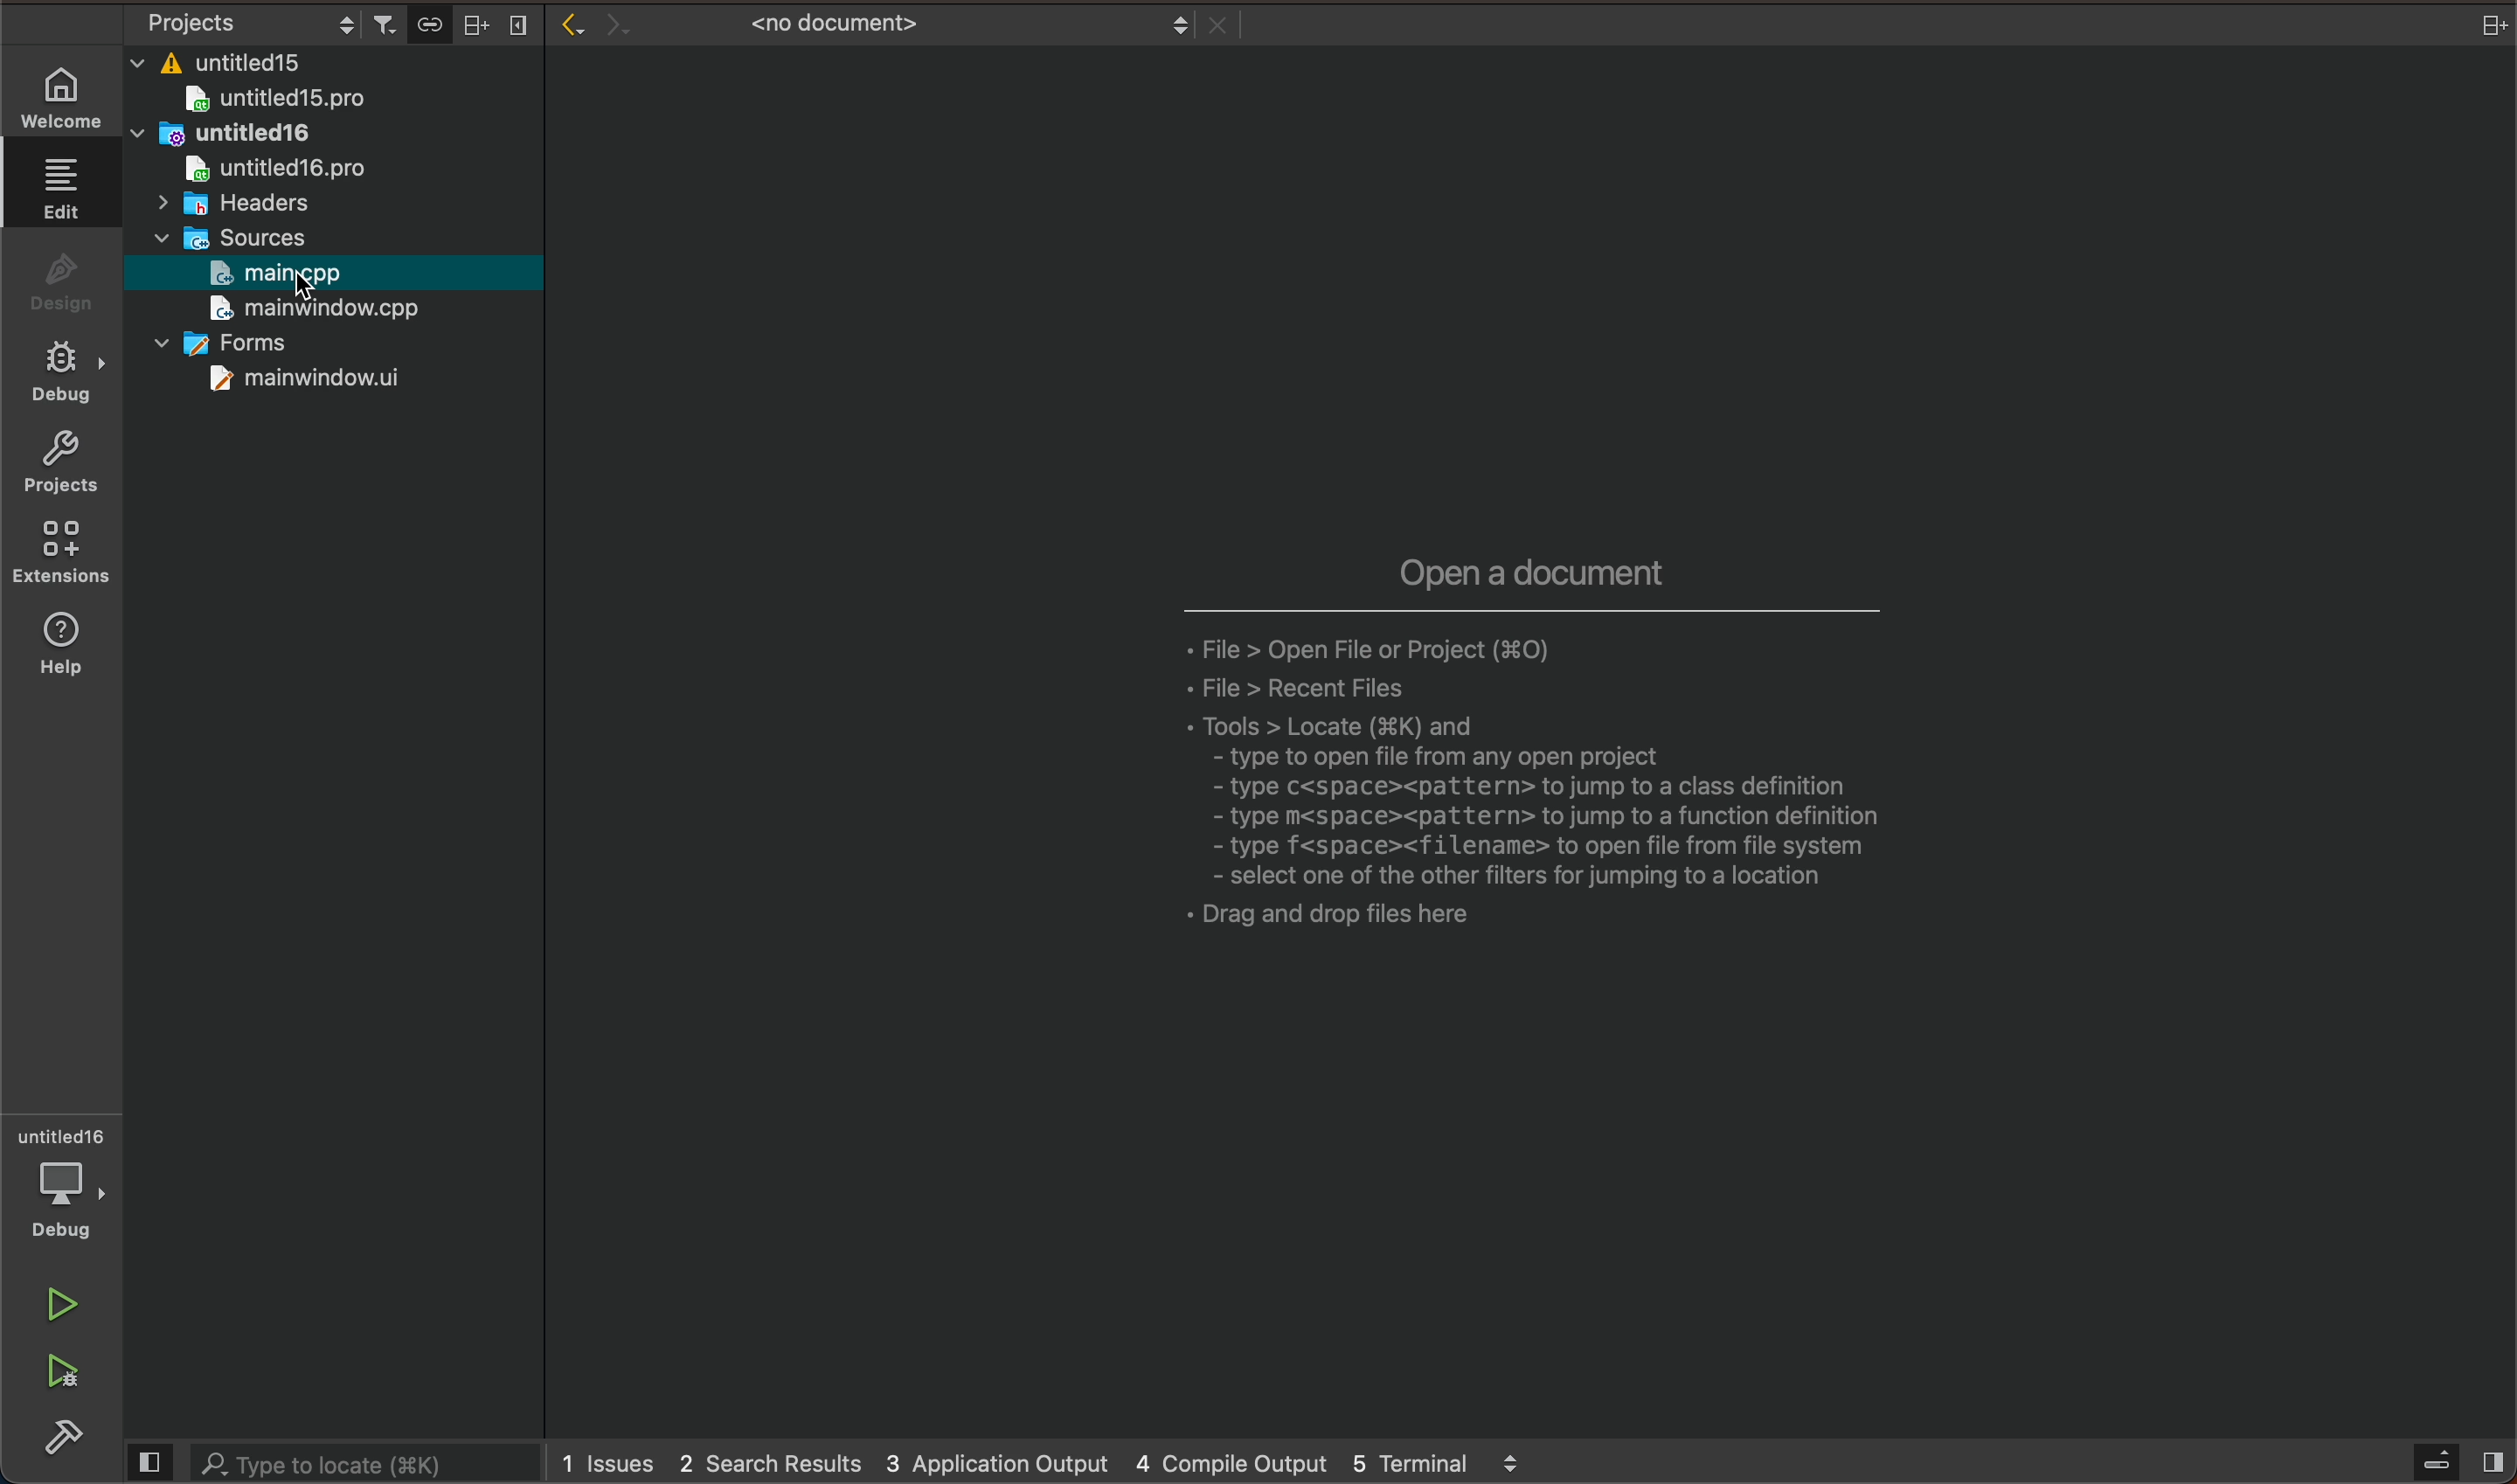 The height and width of the screenshot is (1484, 2517). I want to click on 5 terminal, so click(1464, 1463).